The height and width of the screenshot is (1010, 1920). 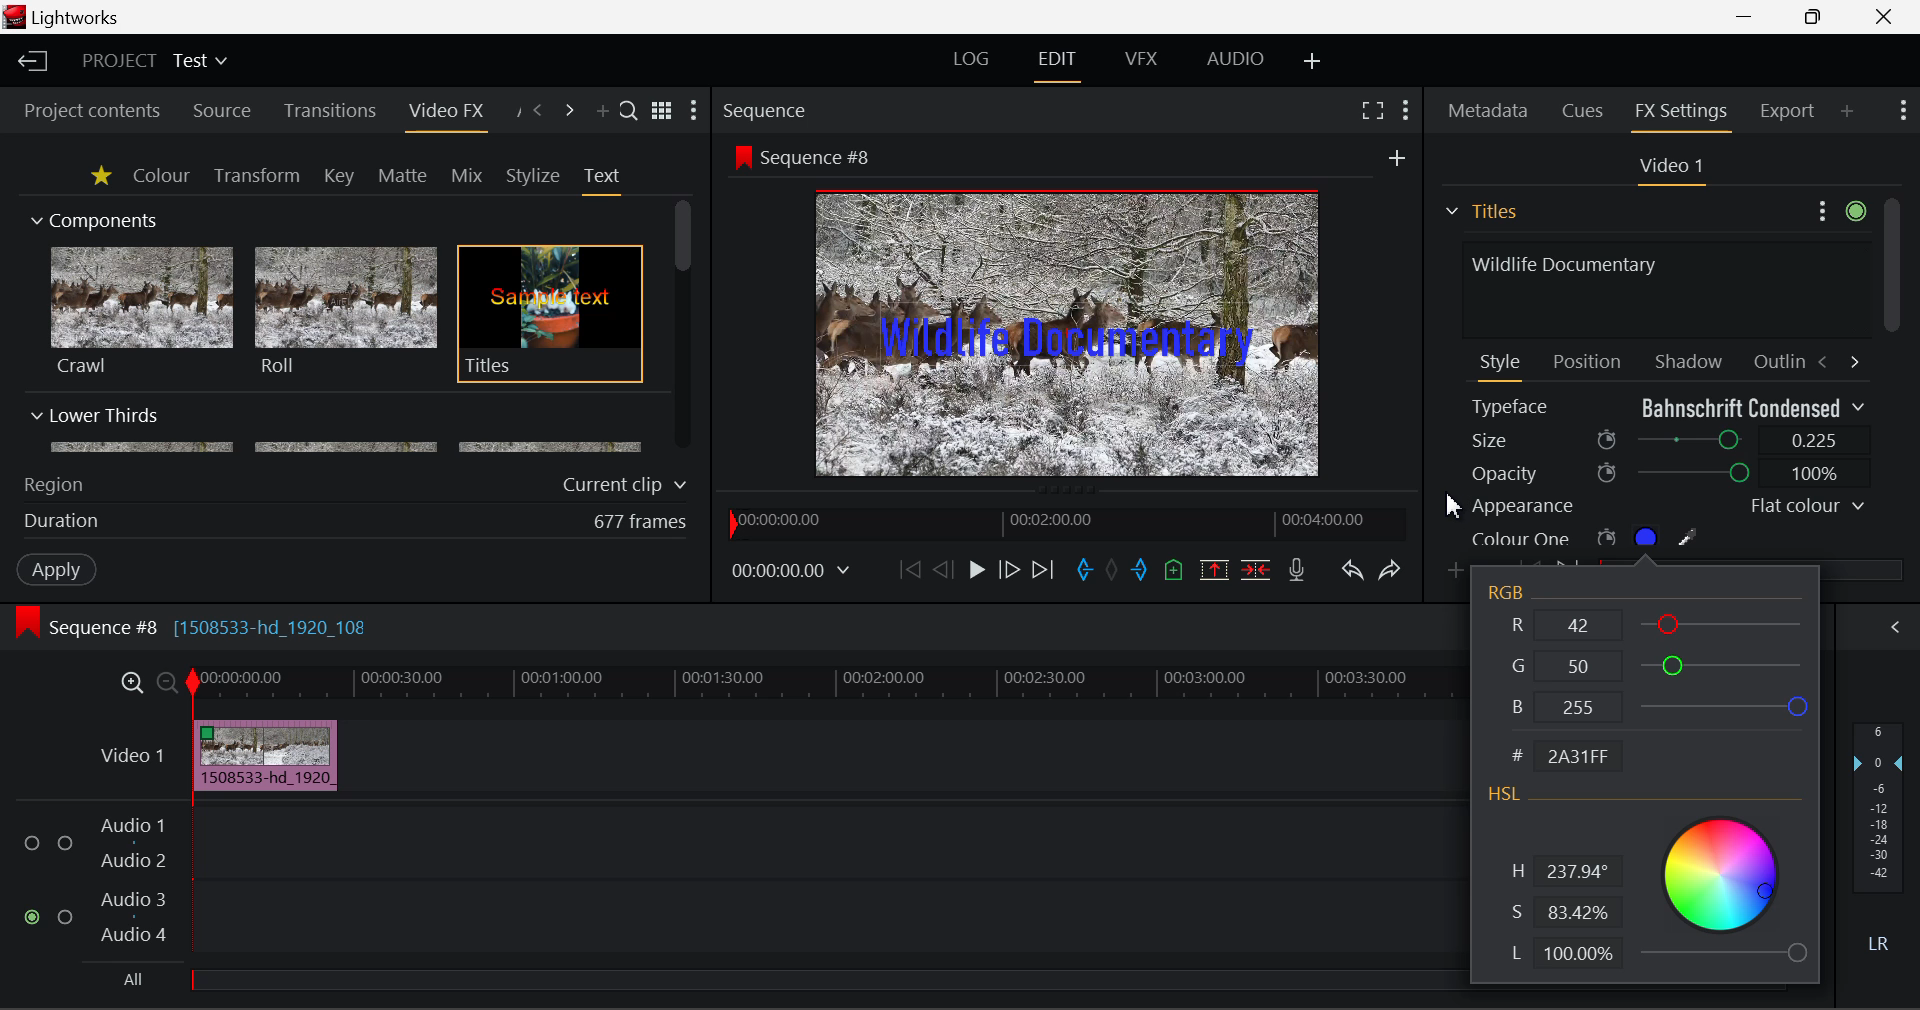 I want to click on Show Settings, so click(x=1904, y=108).